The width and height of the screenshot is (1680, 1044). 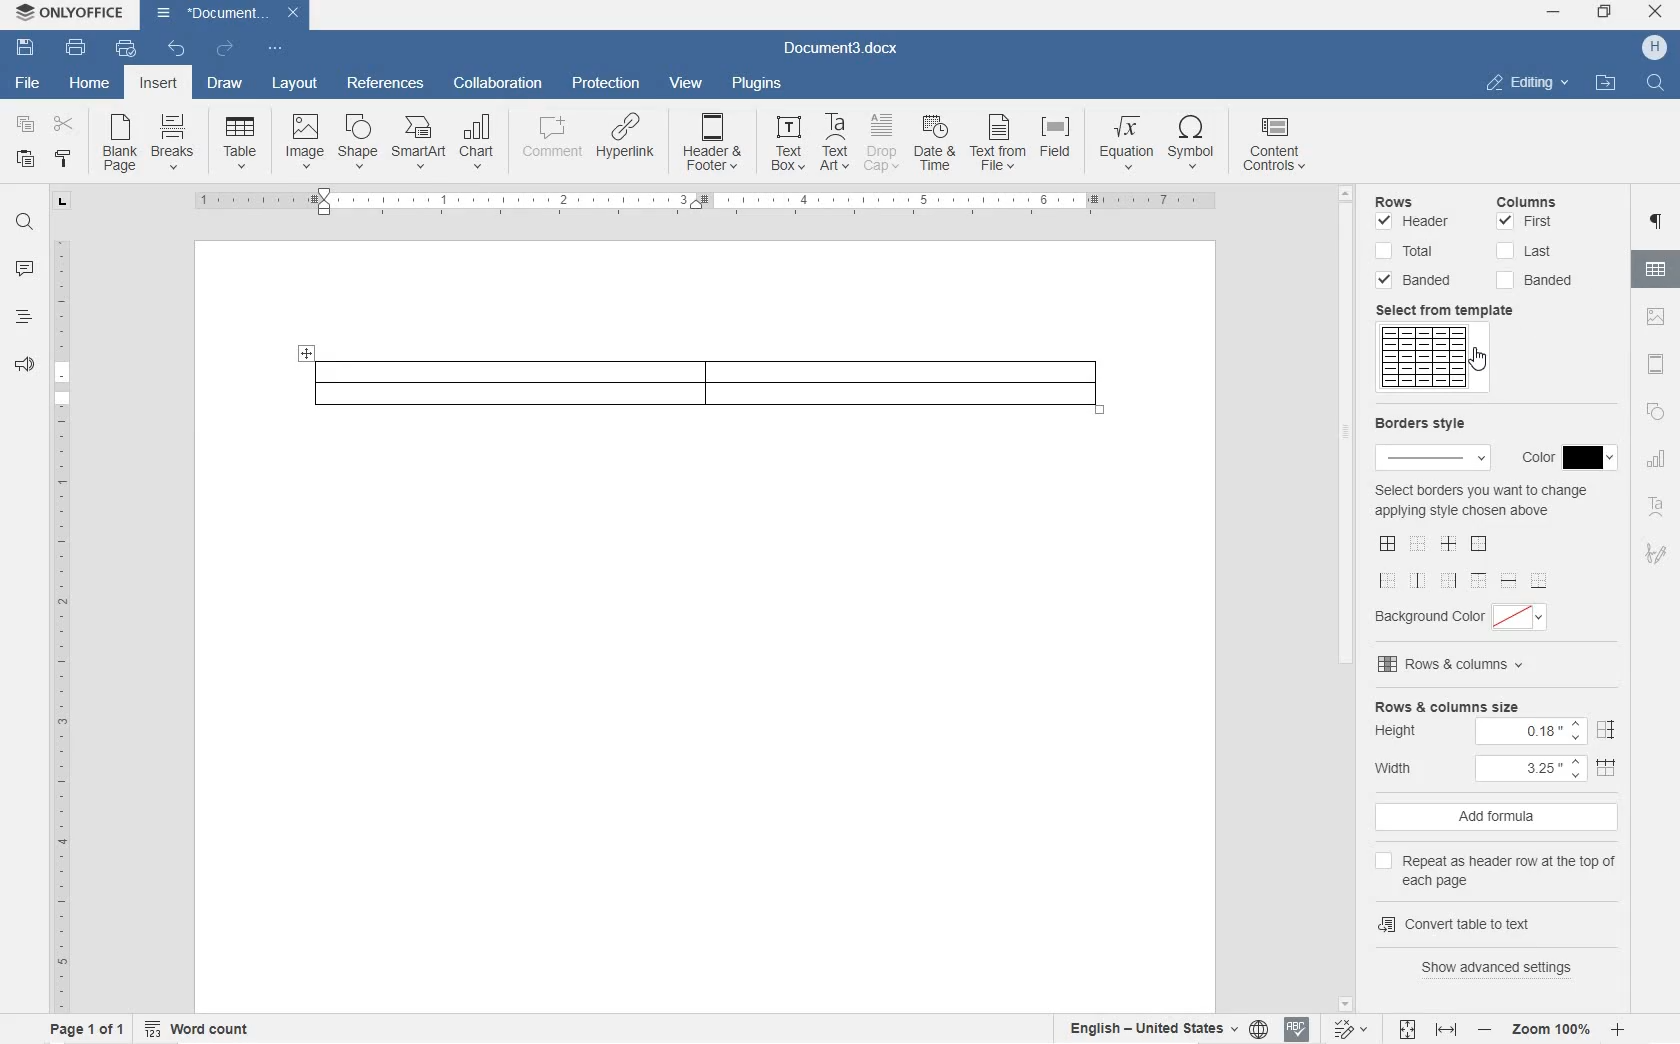 I want to click on CUSTOMIZE QUICK ACCESS TOOLBAR, so click(x=273, y=48).